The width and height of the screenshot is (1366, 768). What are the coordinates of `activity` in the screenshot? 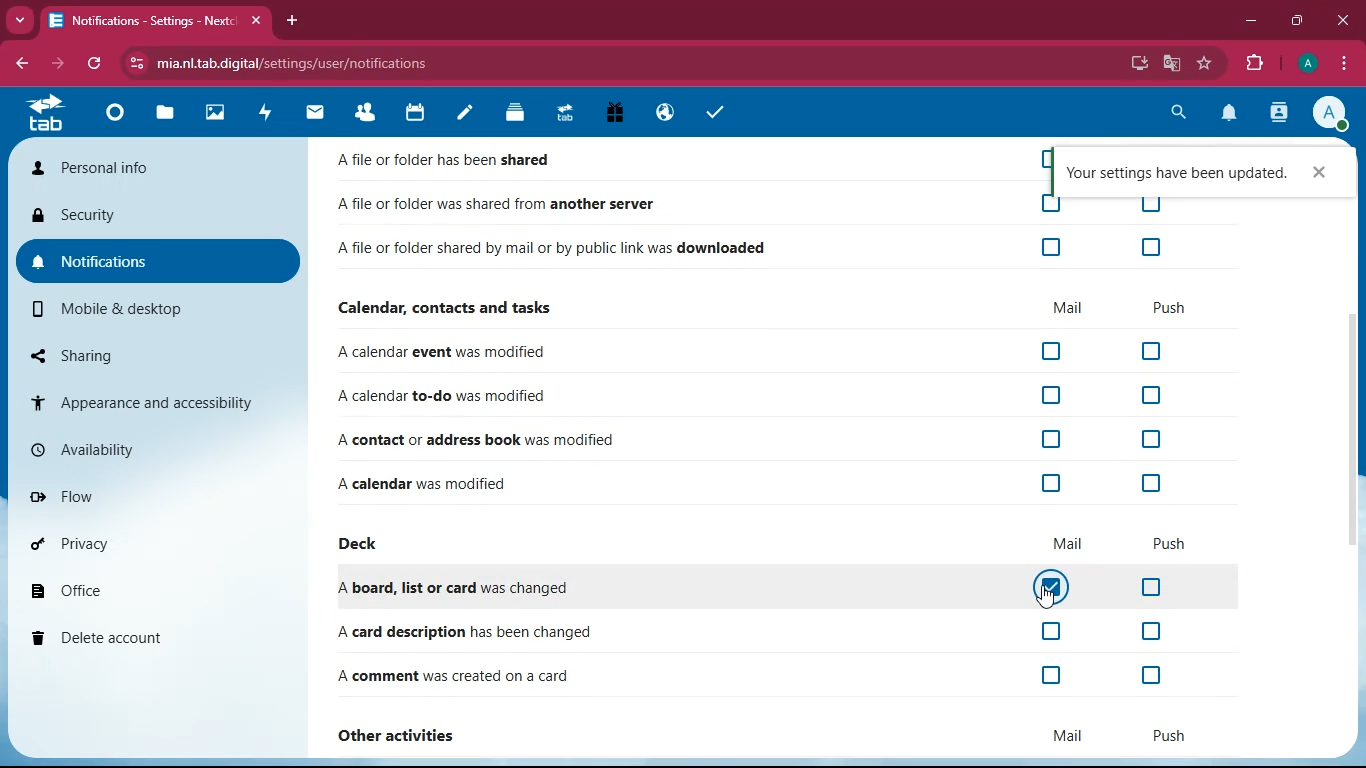 It's located at (1280, 114).